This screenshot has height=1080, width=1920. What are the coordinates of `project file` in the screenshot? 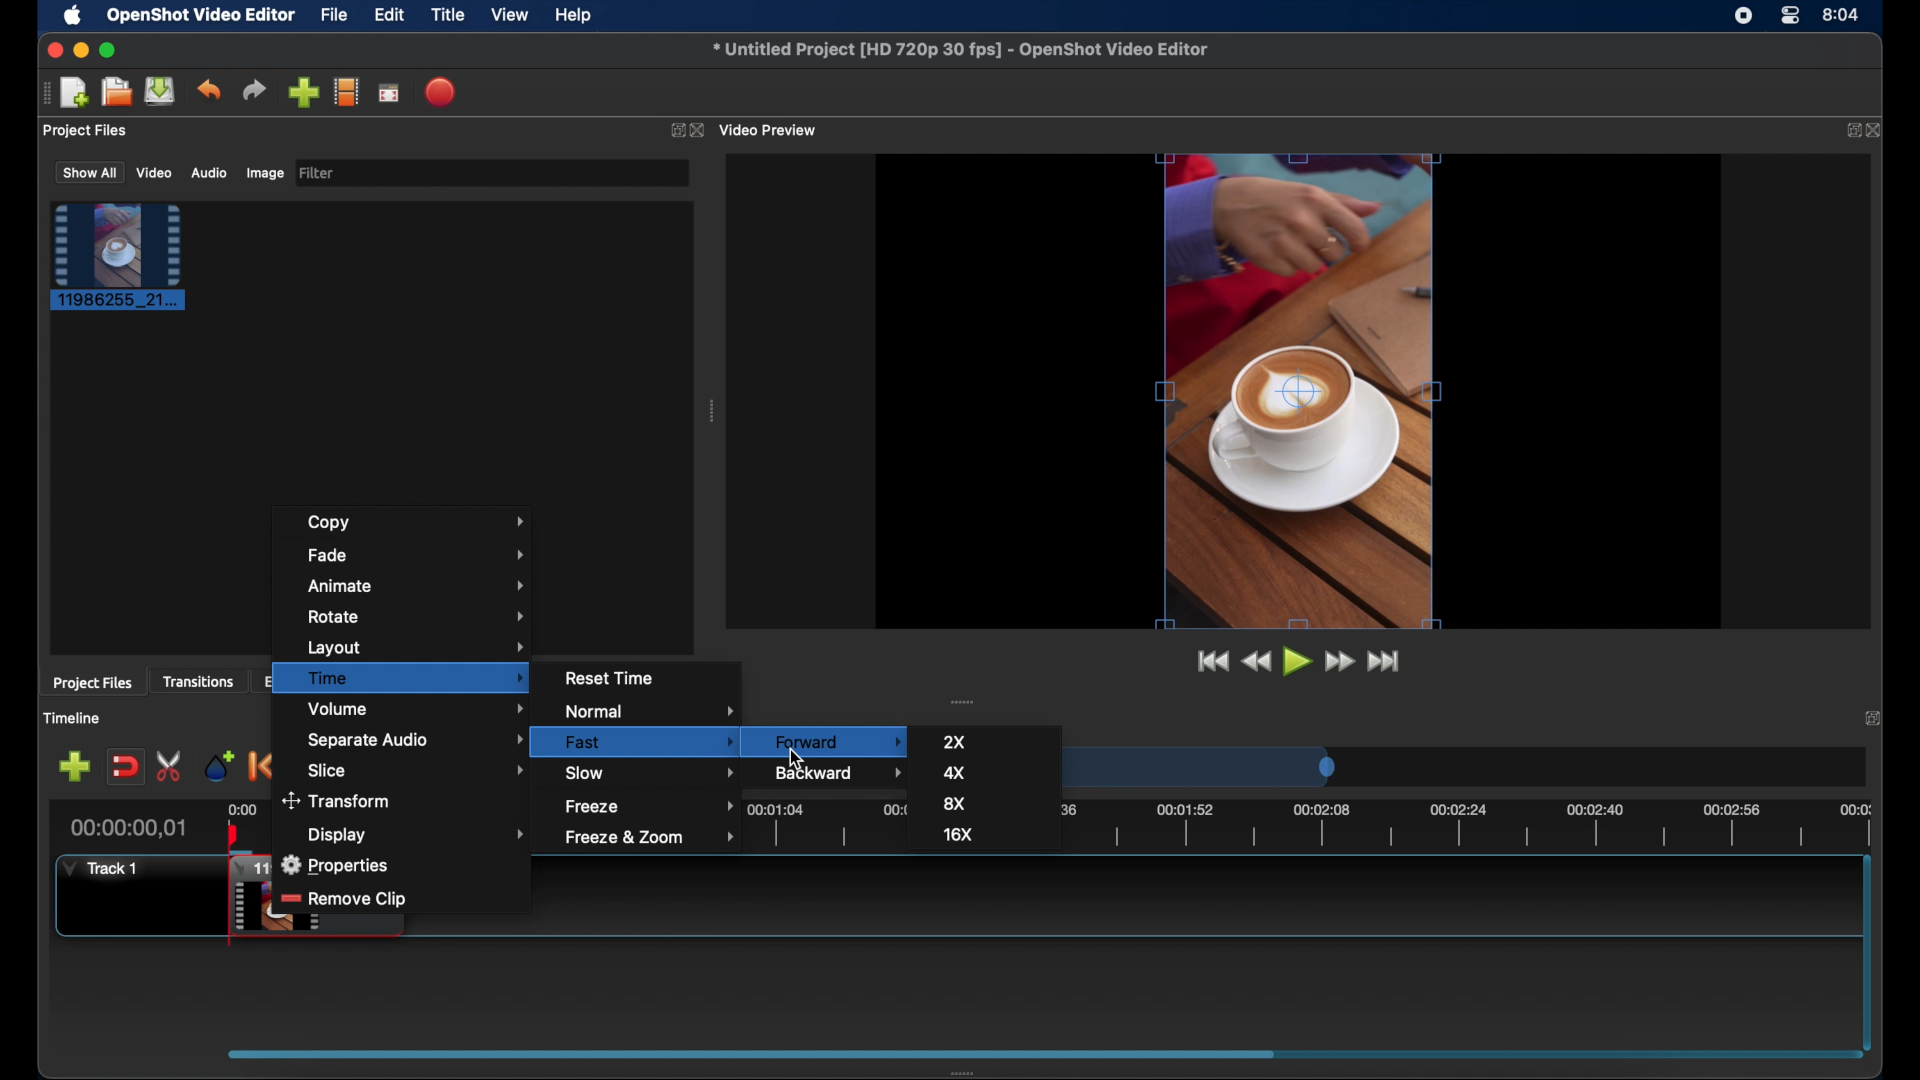 It's located at (119, 257).